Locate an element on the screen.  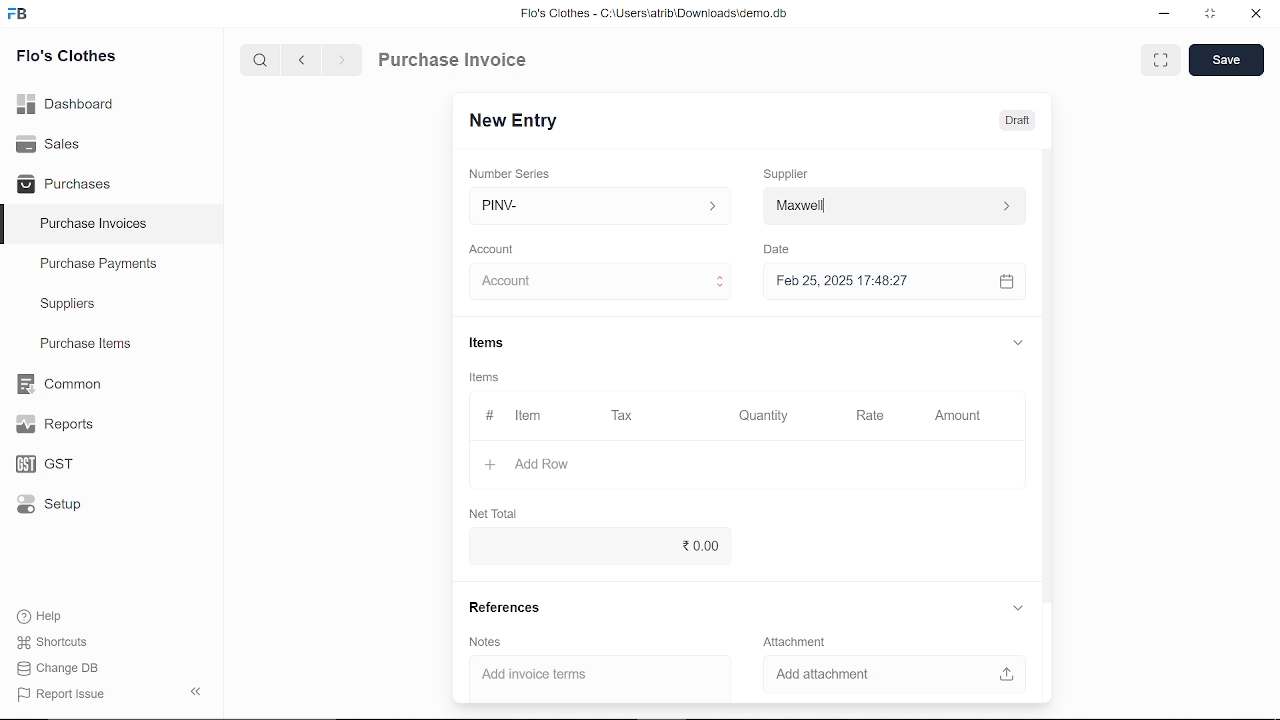
Net Total is located at coordinates (497, 513).